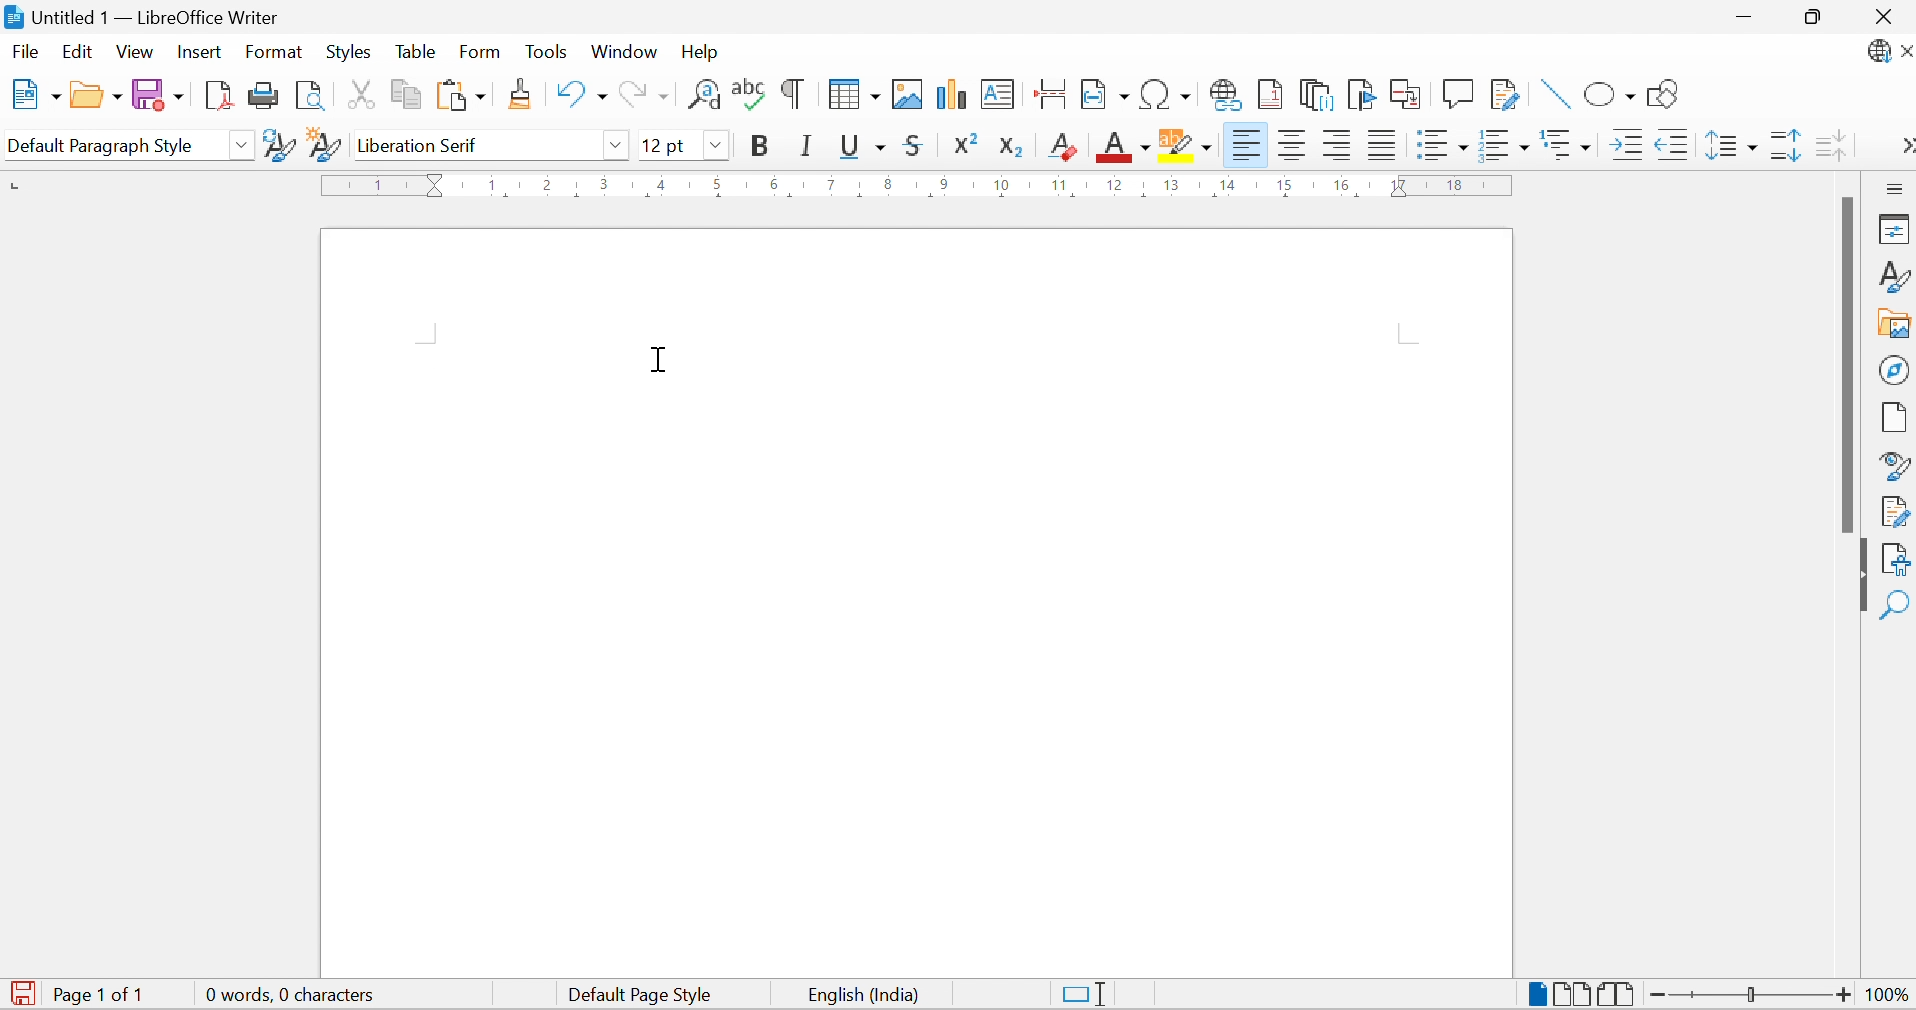 This screenshot has height=1010, width=1916. Describe the element at coordinates (1897, 557) in the screenshot. I see `Accessibility Check` at that location.